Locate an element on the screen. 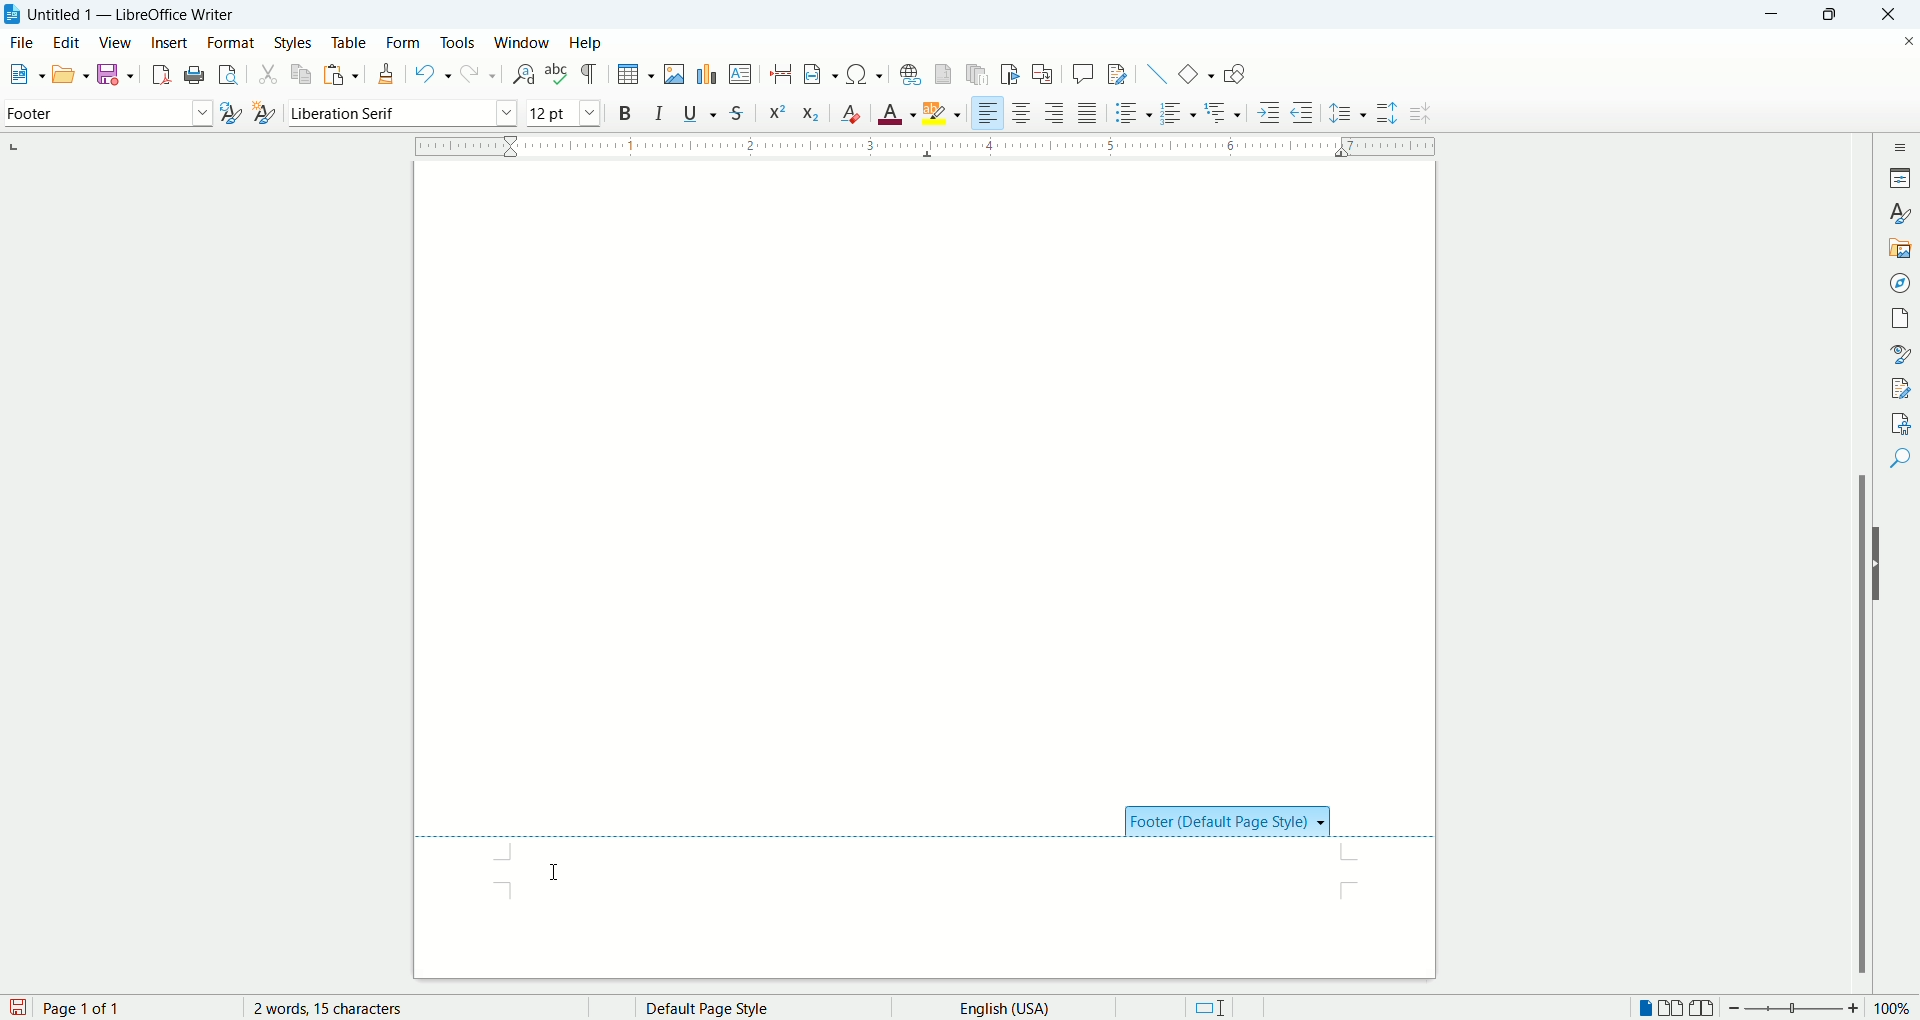 The image size is (1920, 1020). formatting marks is located at coordinates (593, 73).